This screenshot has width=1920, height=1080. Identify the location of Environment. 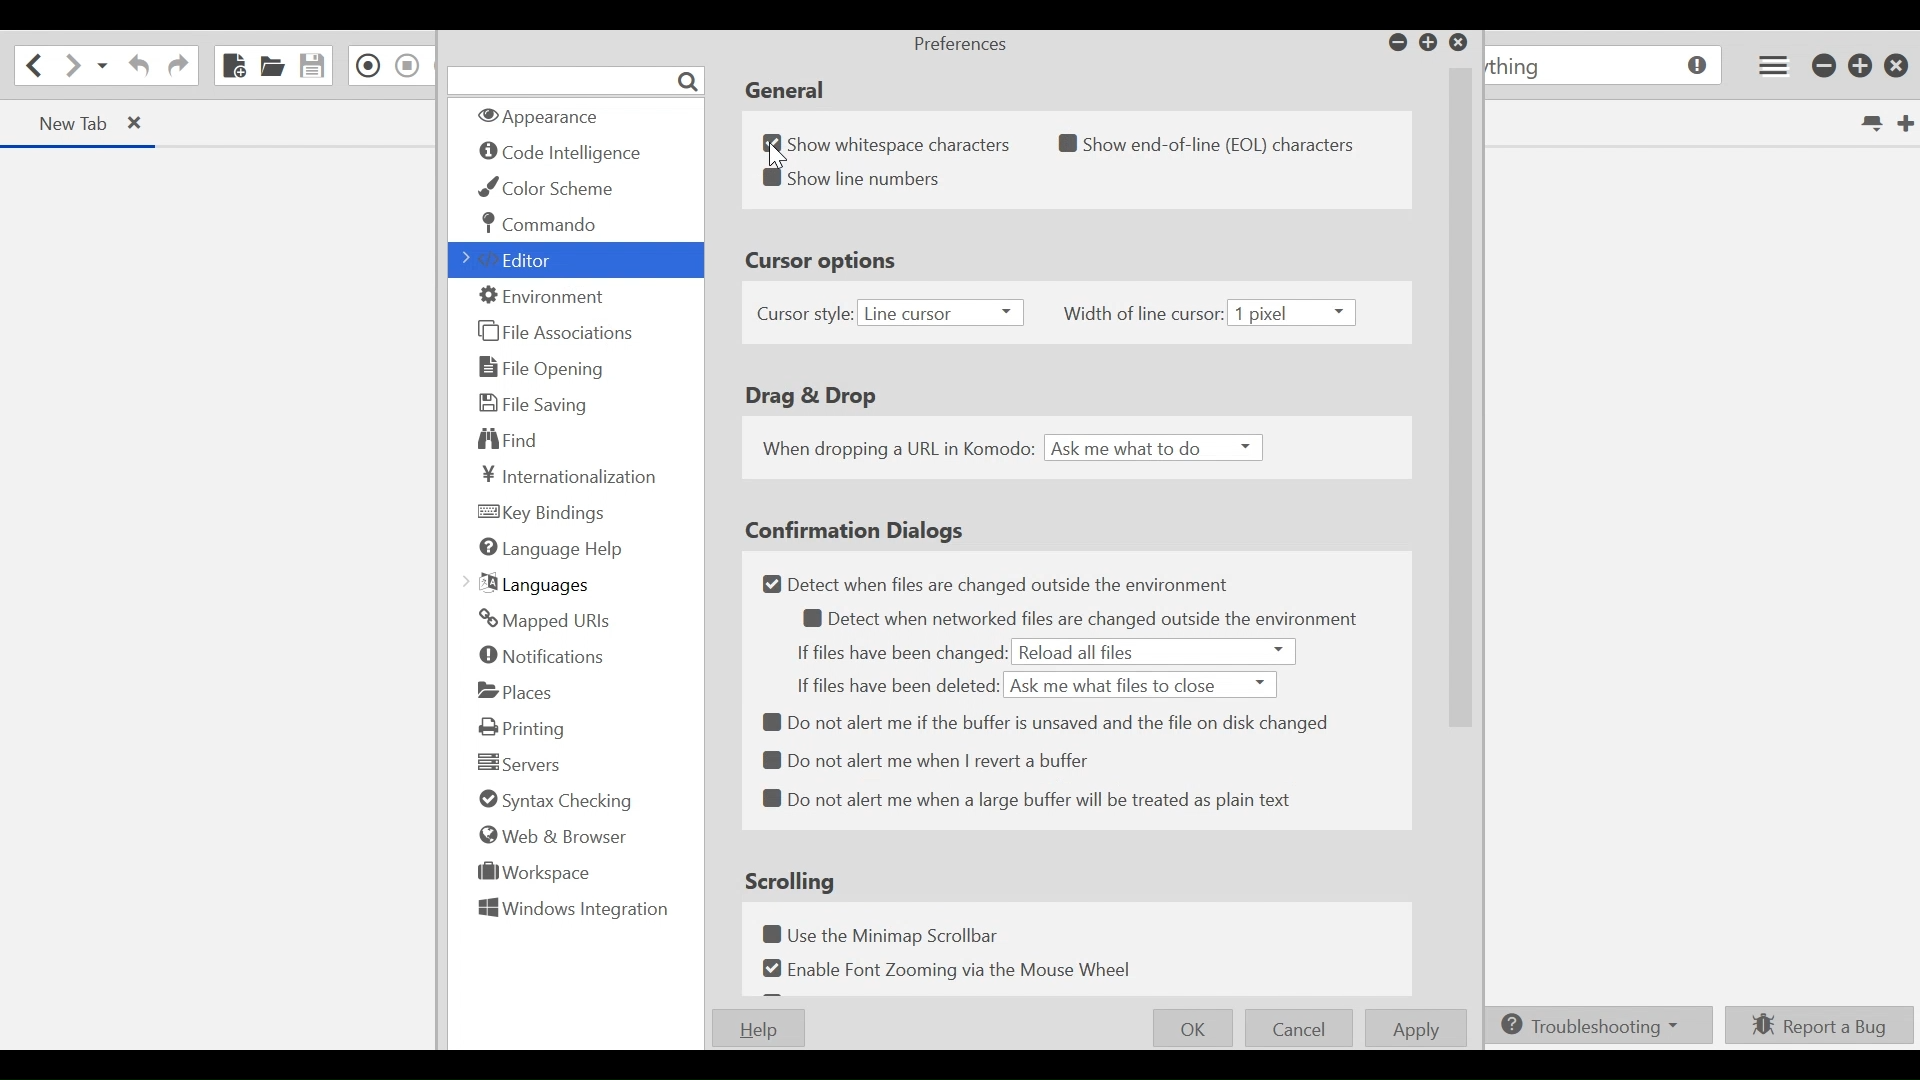
(547, 297).